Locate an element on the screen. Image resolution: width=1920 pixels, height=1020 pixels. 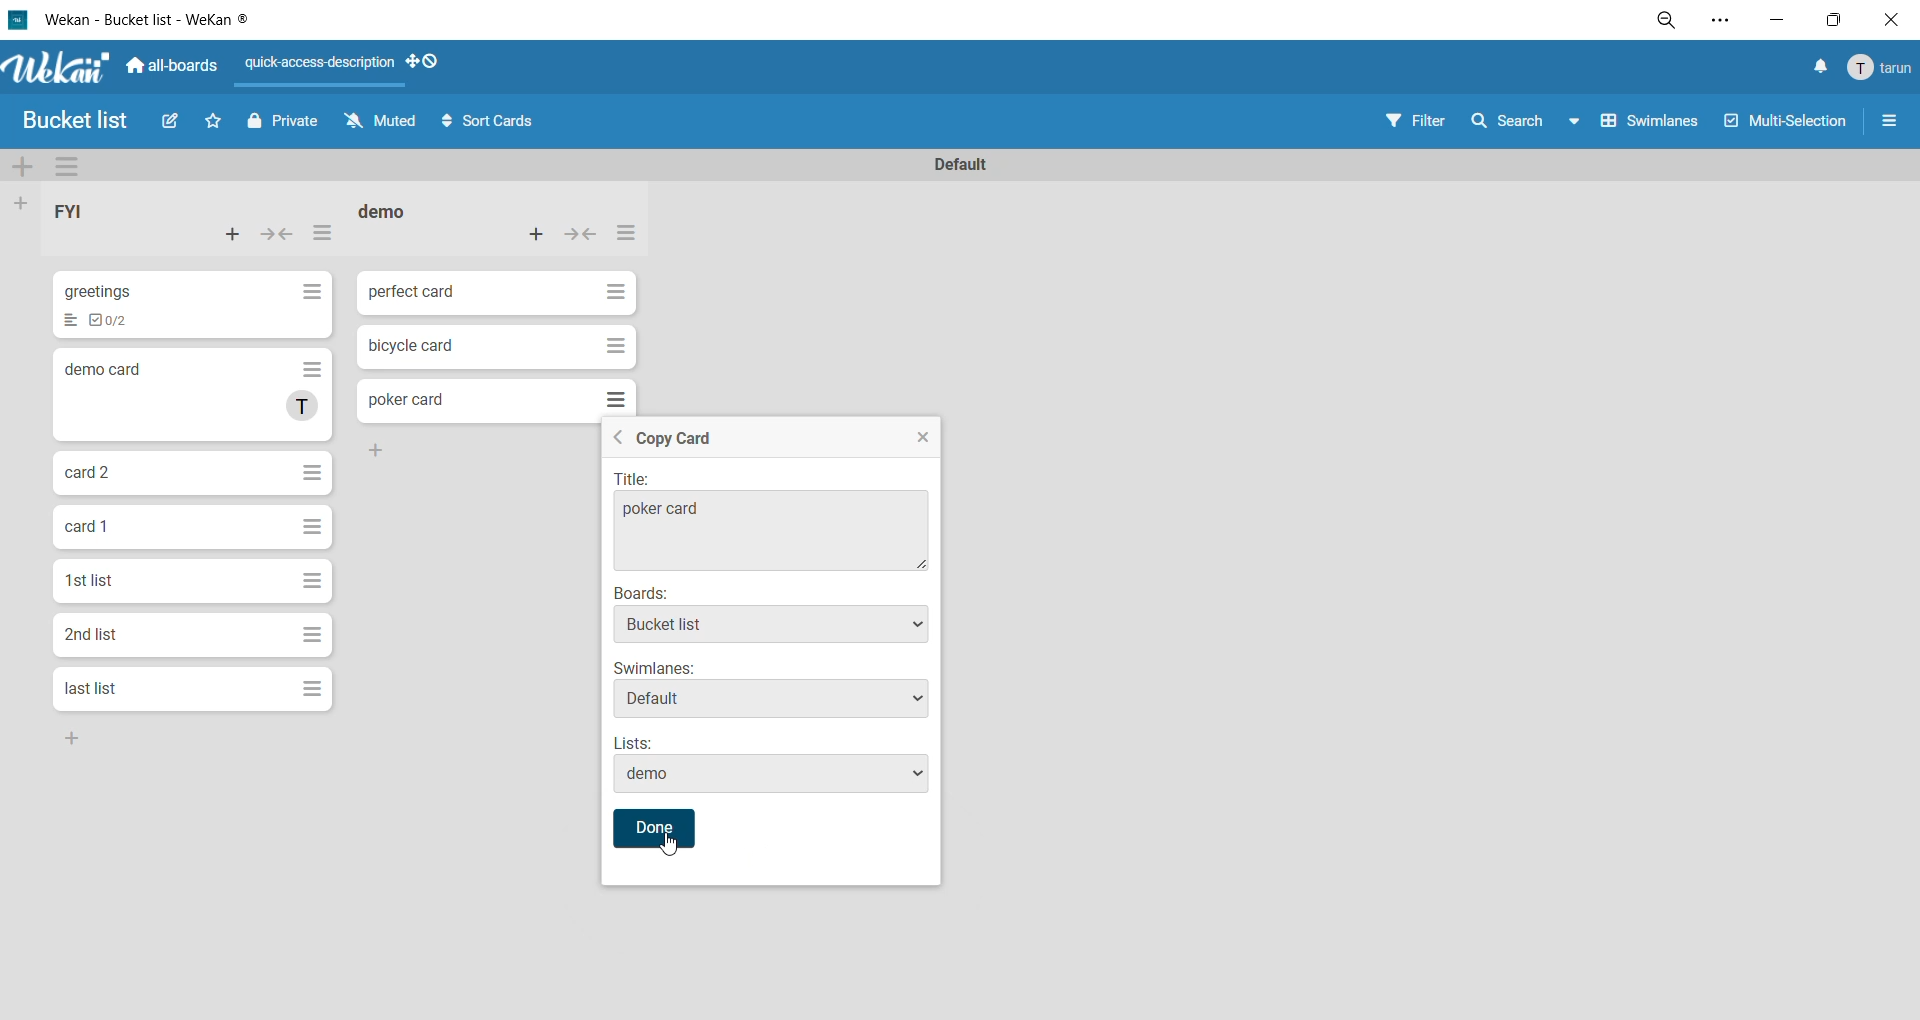
Copy Card is located at coordinates (682, 439).